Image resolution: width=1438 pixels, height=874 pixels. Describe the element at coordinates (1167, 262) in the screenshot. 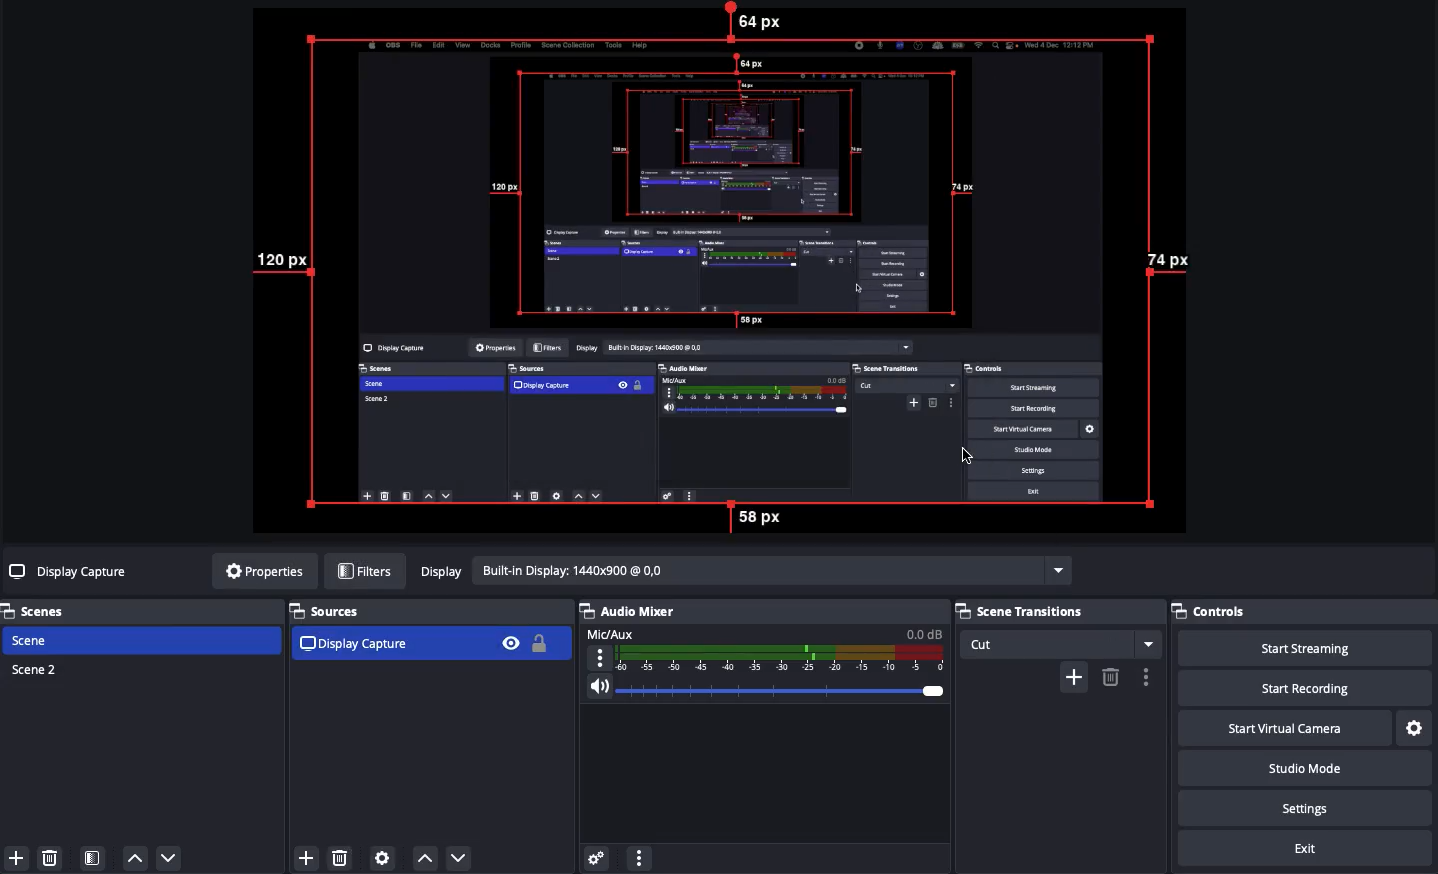

I see `74 px` at that location.